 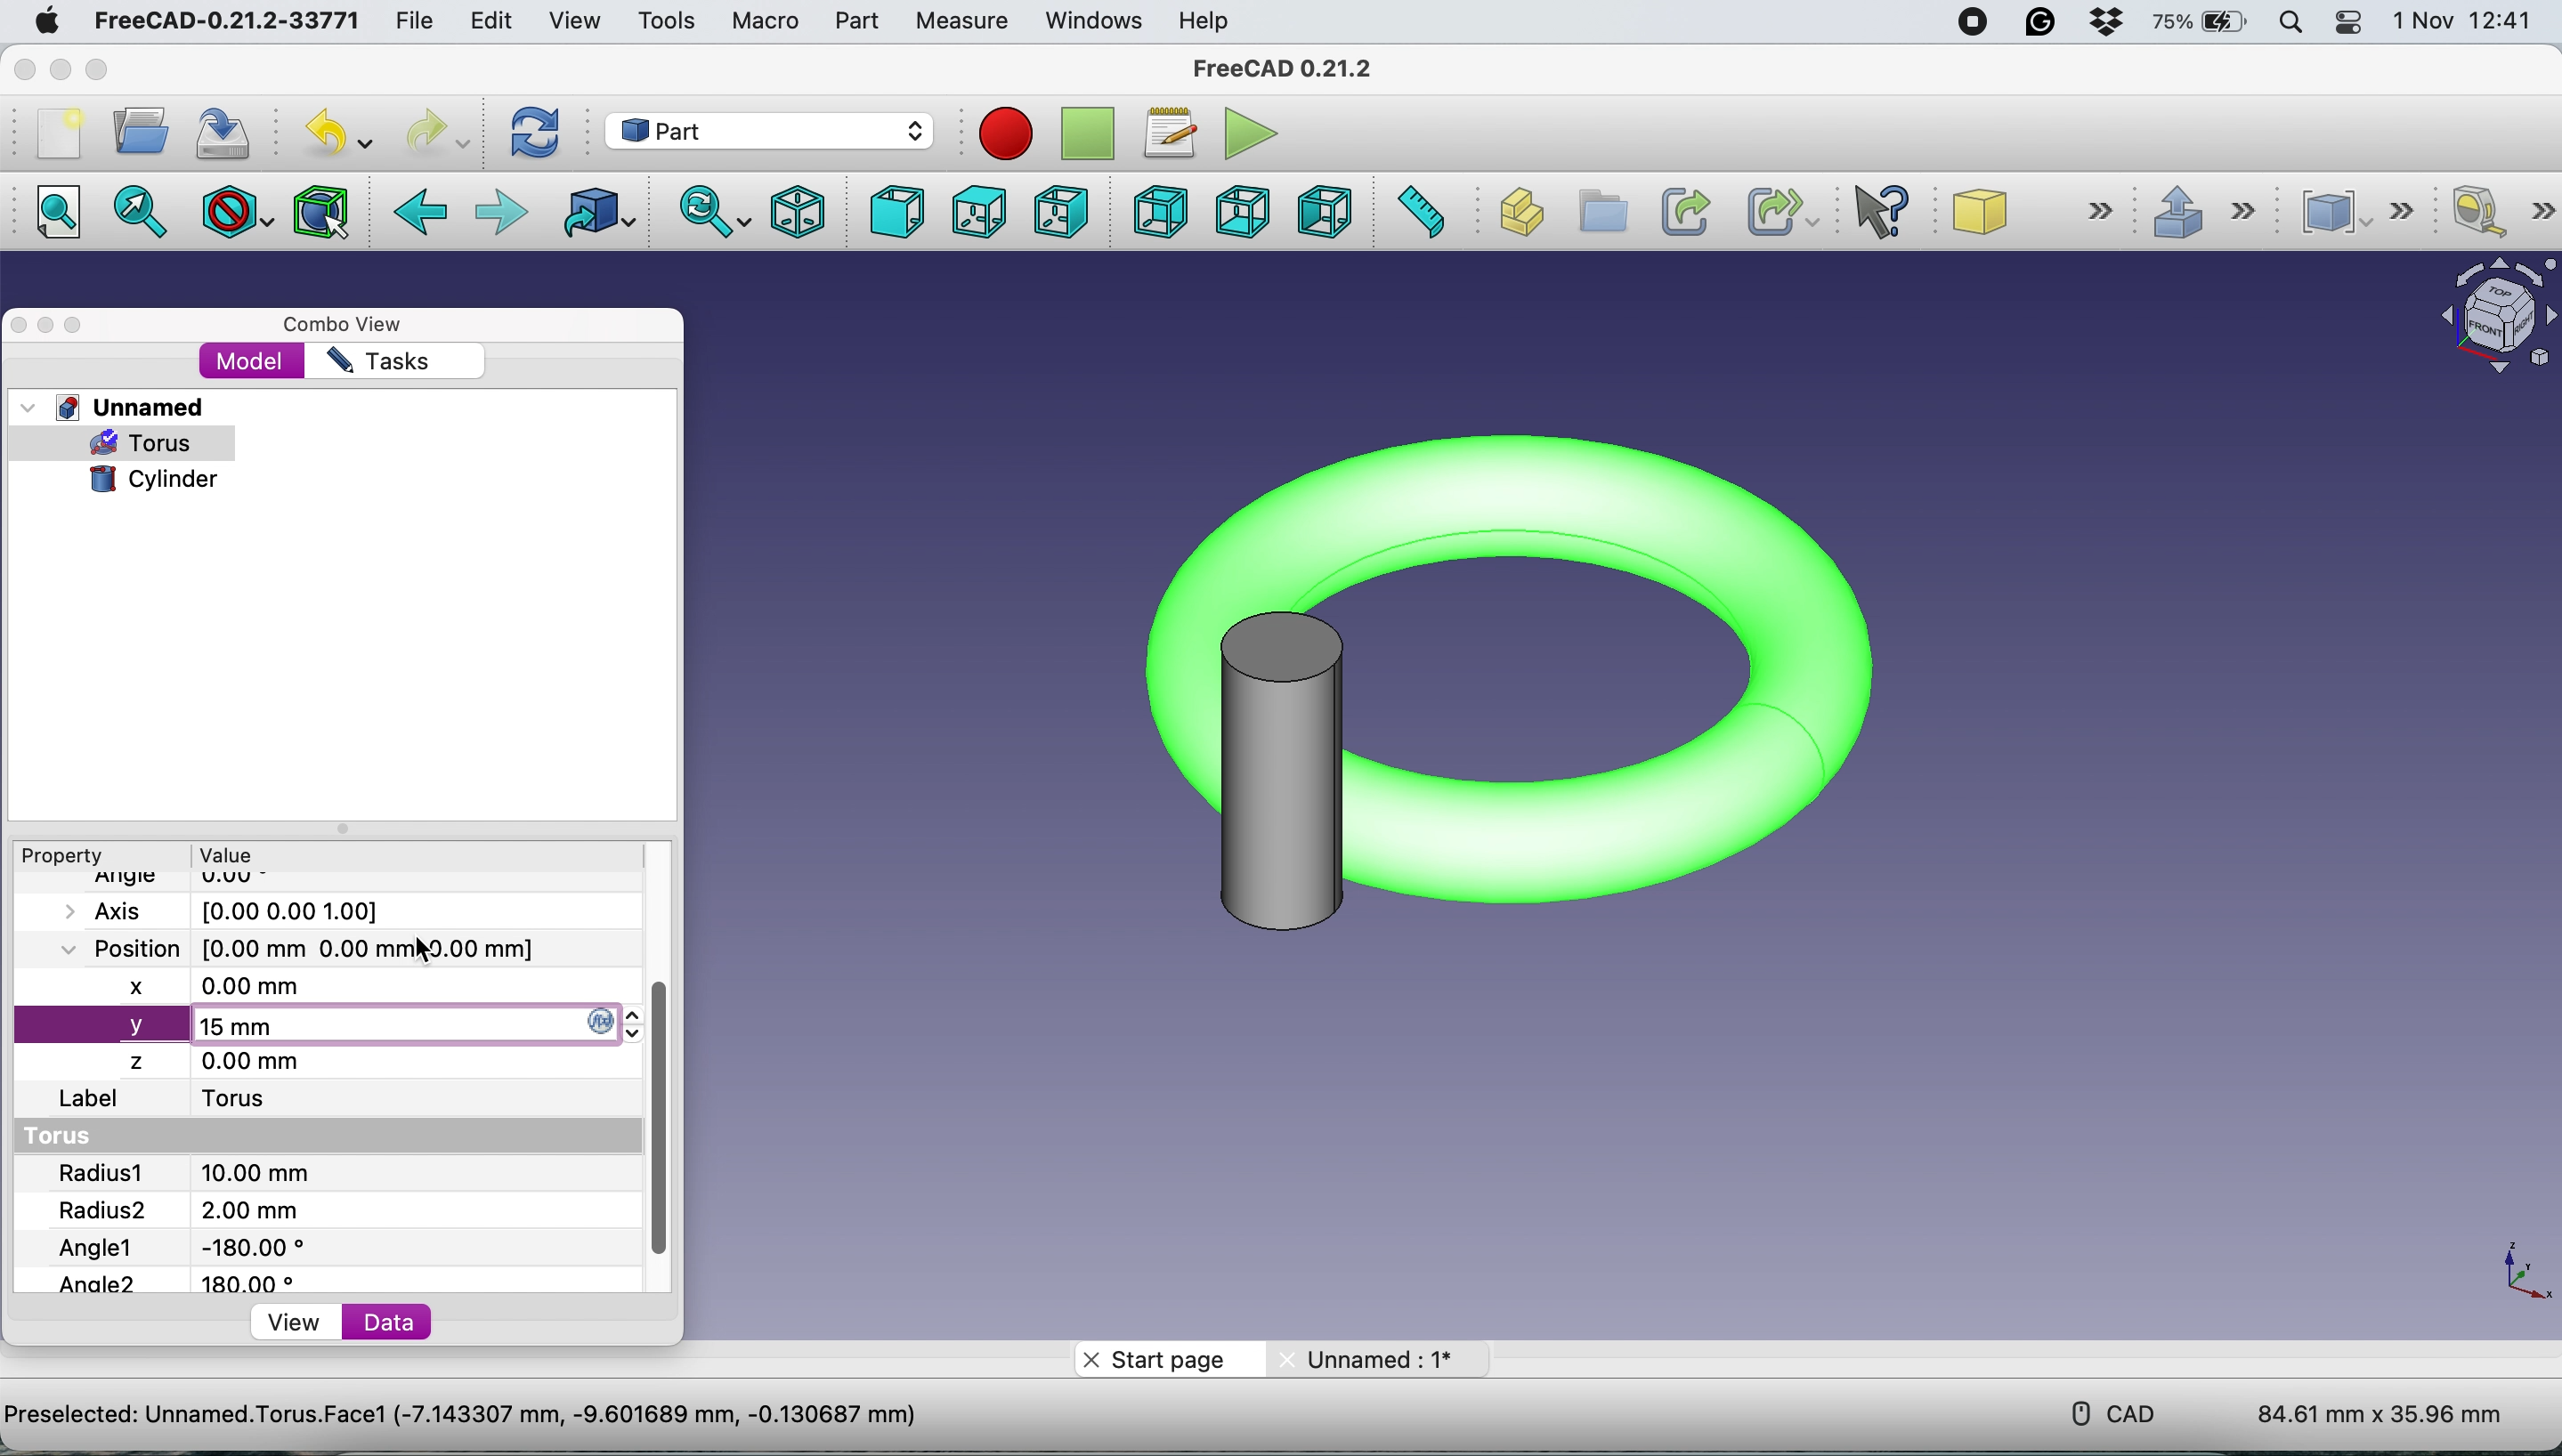 What do you see at coordinates (295, 1322) in the screenshot?
I see `view` at bounding box center [295, 1322].